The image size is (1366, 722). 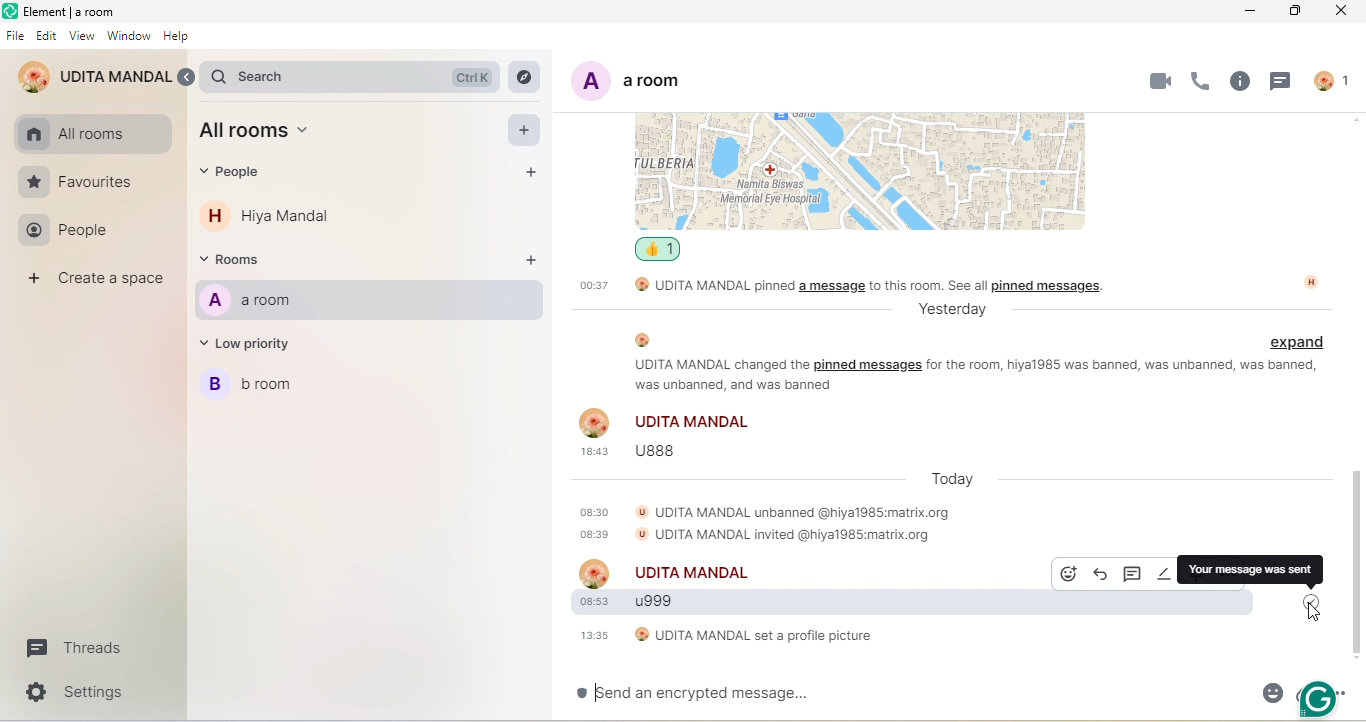 What do you see at coordinates (666, 436) in the screenshot?
I see `Udita Mandal18:43 UBBS` at bounding box center [666, 436].